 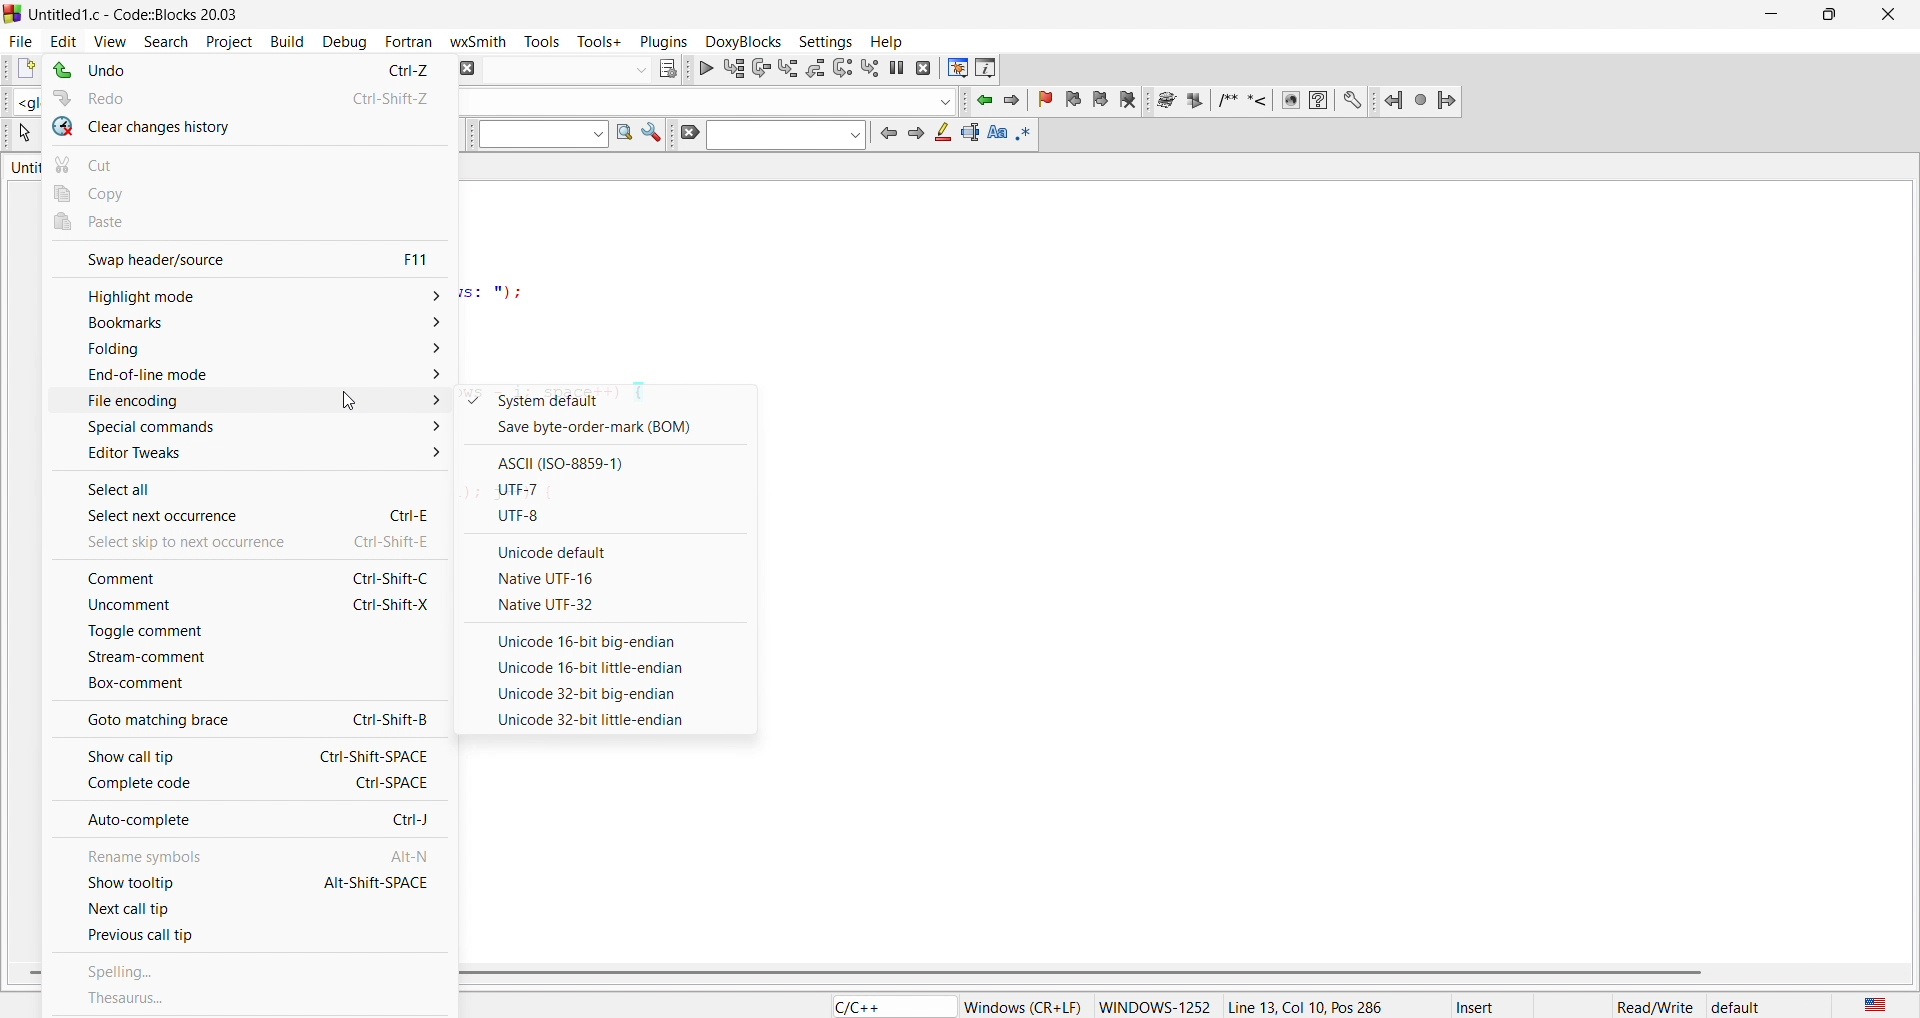 What do you see at coordinates (243, 609) in the screenshot?
I see `uncomment` at bounding box center [243, 609].